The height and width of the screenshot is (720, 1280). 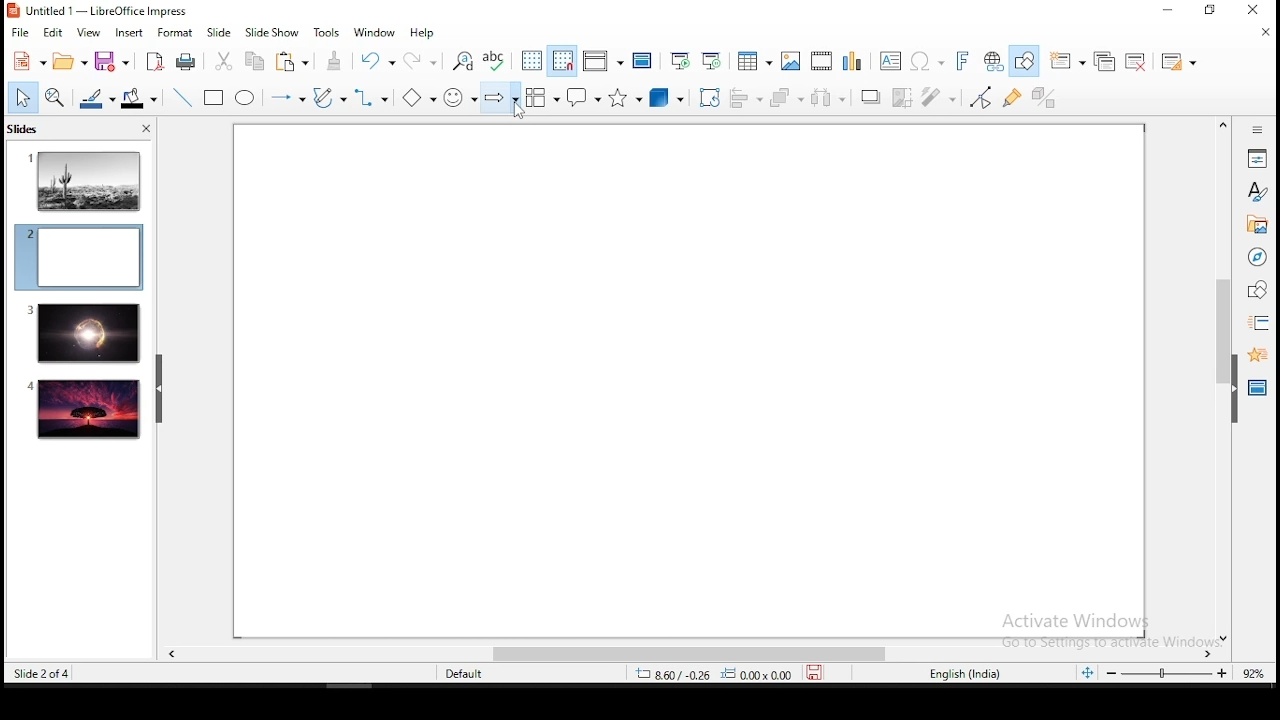 I want to click on slide 1, so click(x=85, y=180).